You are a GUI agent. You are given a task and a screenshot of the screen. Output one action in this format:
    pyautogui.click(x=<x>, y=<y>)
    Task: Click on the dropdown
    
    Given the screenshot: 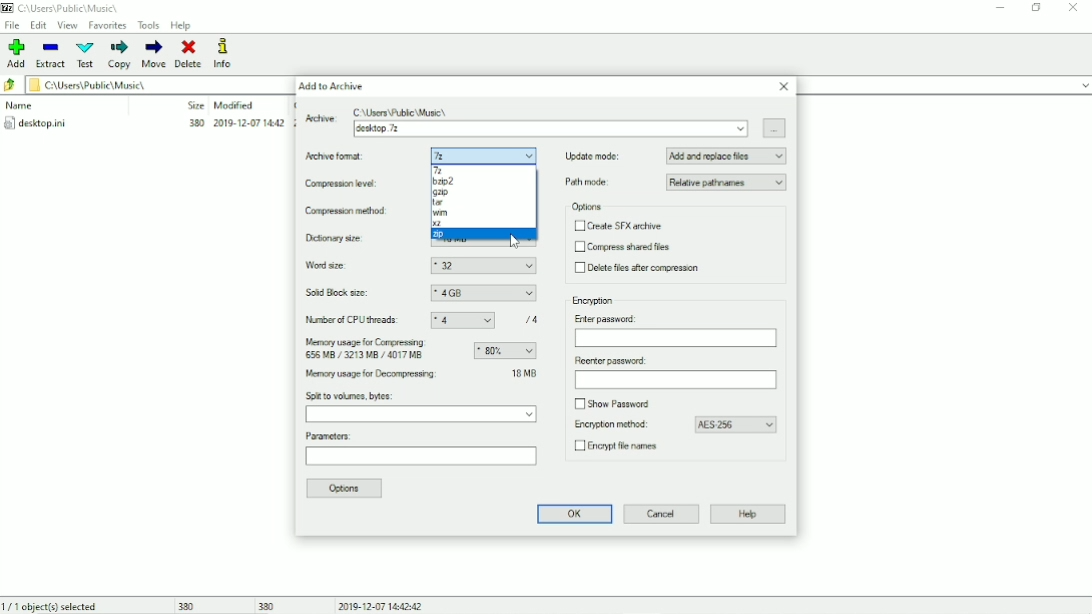 What is the action you would take?
    pyautogui.click(x=531, y=155)
    